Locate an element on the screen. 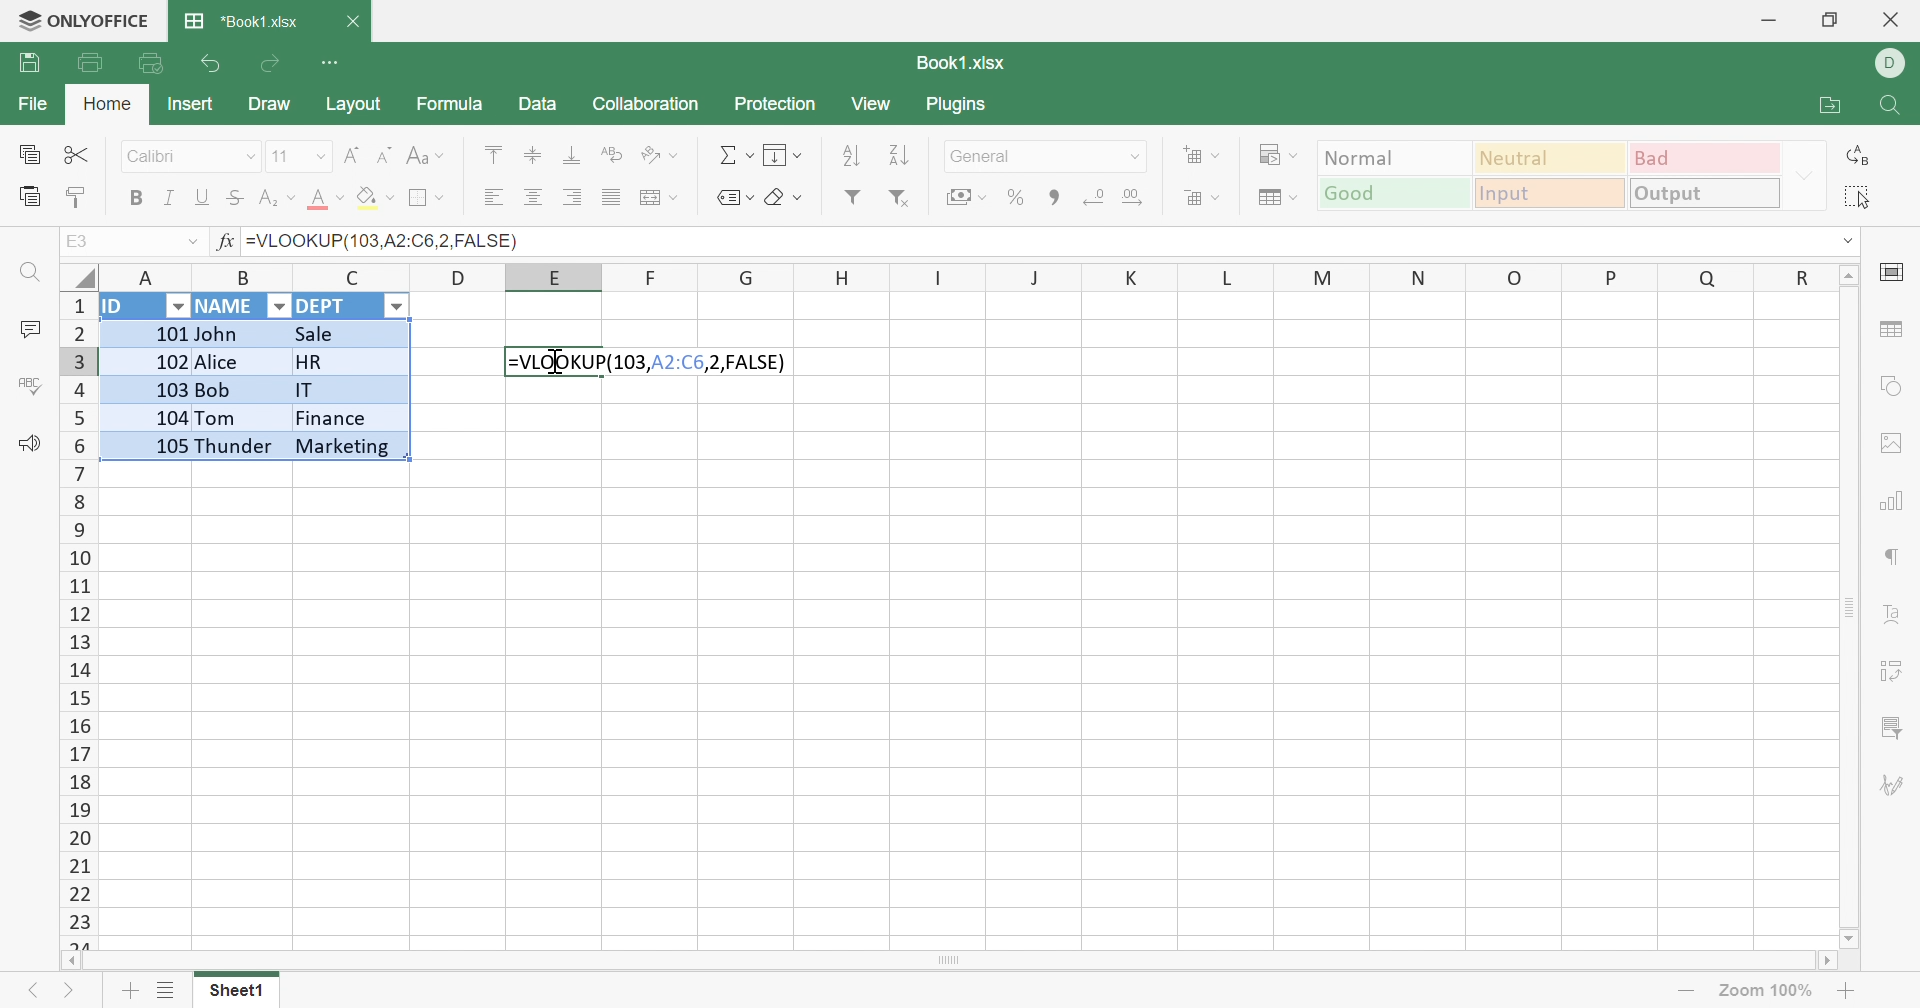 This screenshot has height=1008, width=1920. Align Left is located at coordinates (493, 199).